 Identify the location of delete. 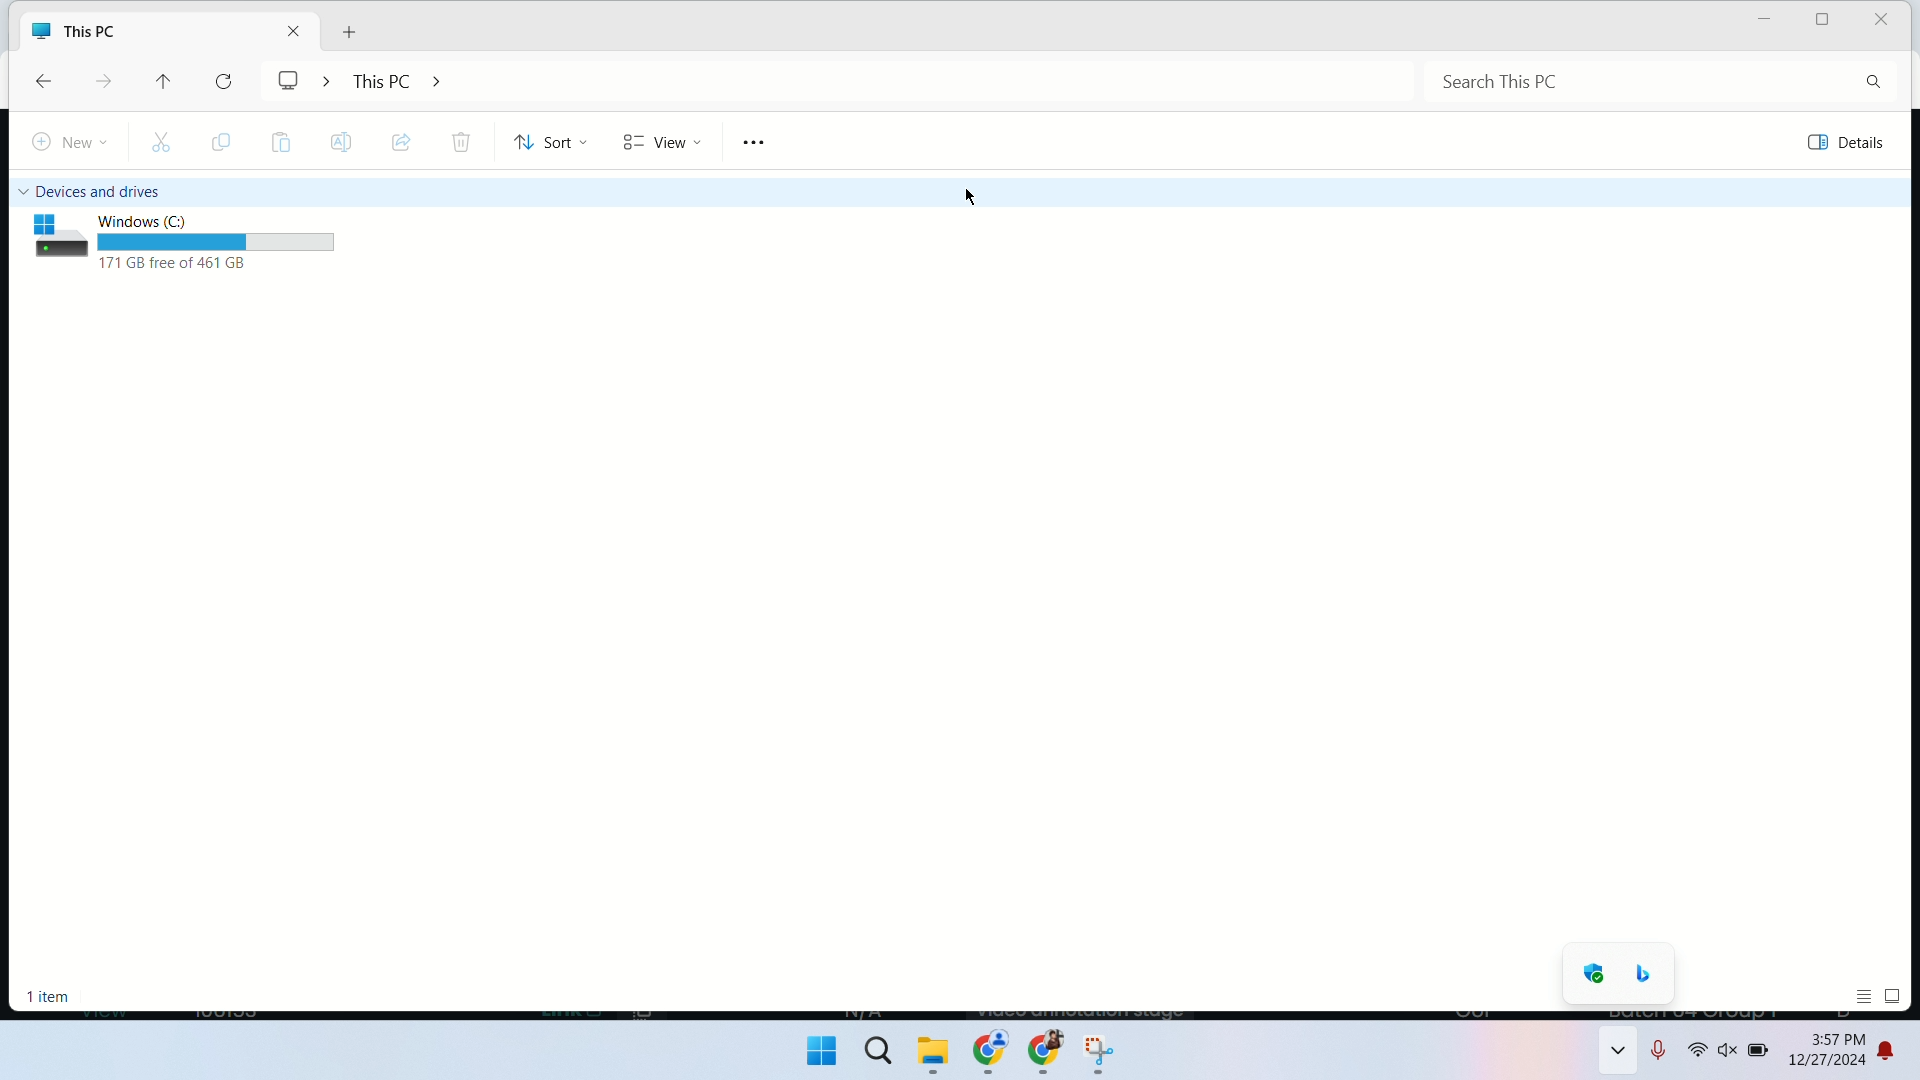
(466, 145).